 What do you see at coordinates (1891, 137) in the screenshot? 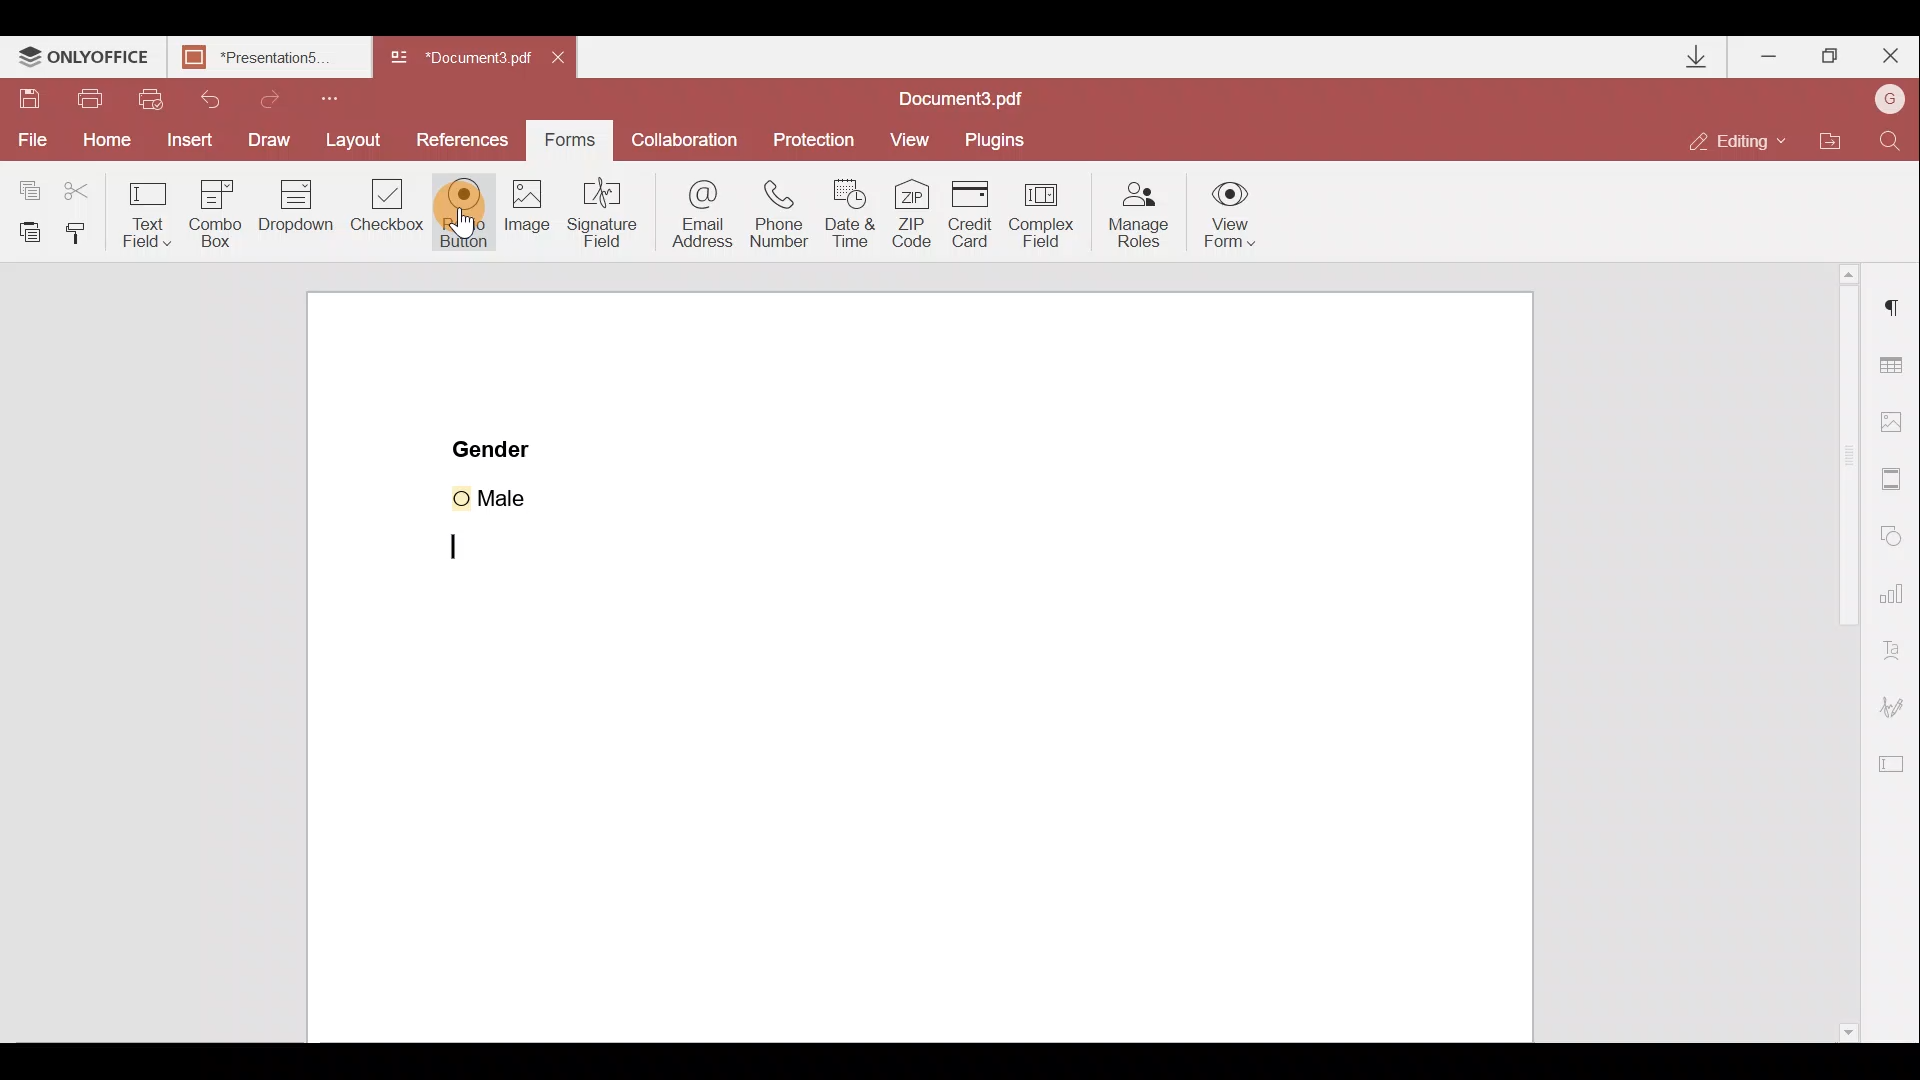
I see `Find` at bounding box center [1891, 137].